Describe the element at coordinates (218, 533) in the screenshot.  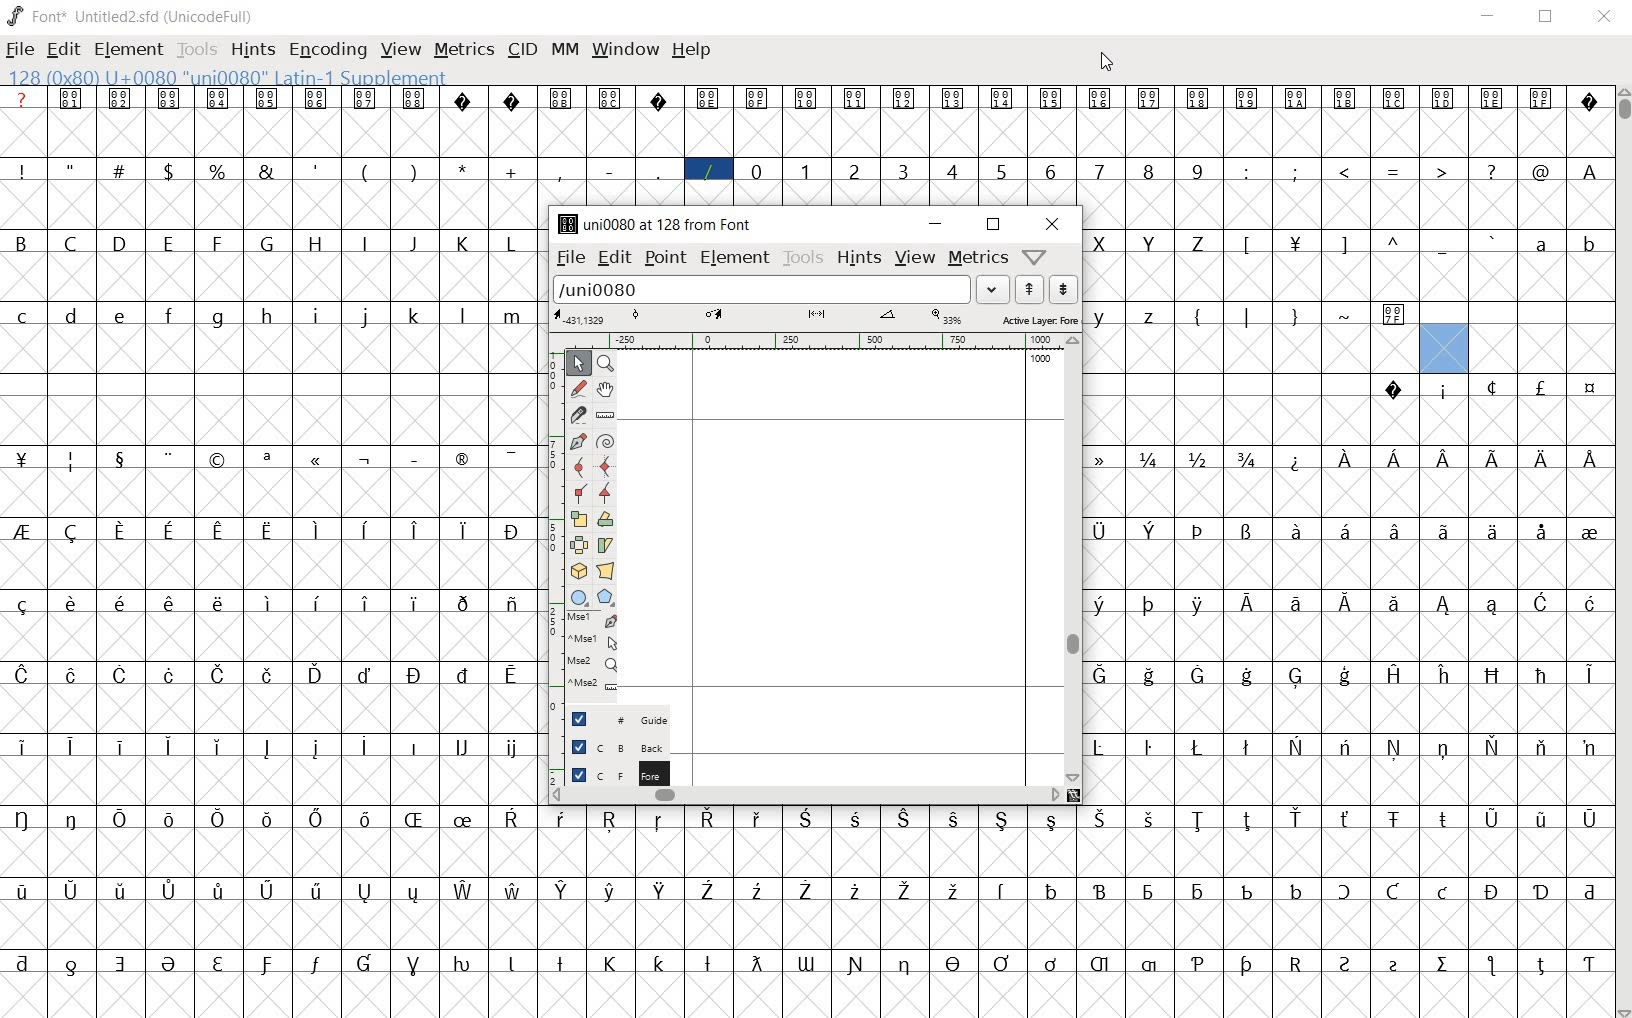
I see `glyph` at that location.